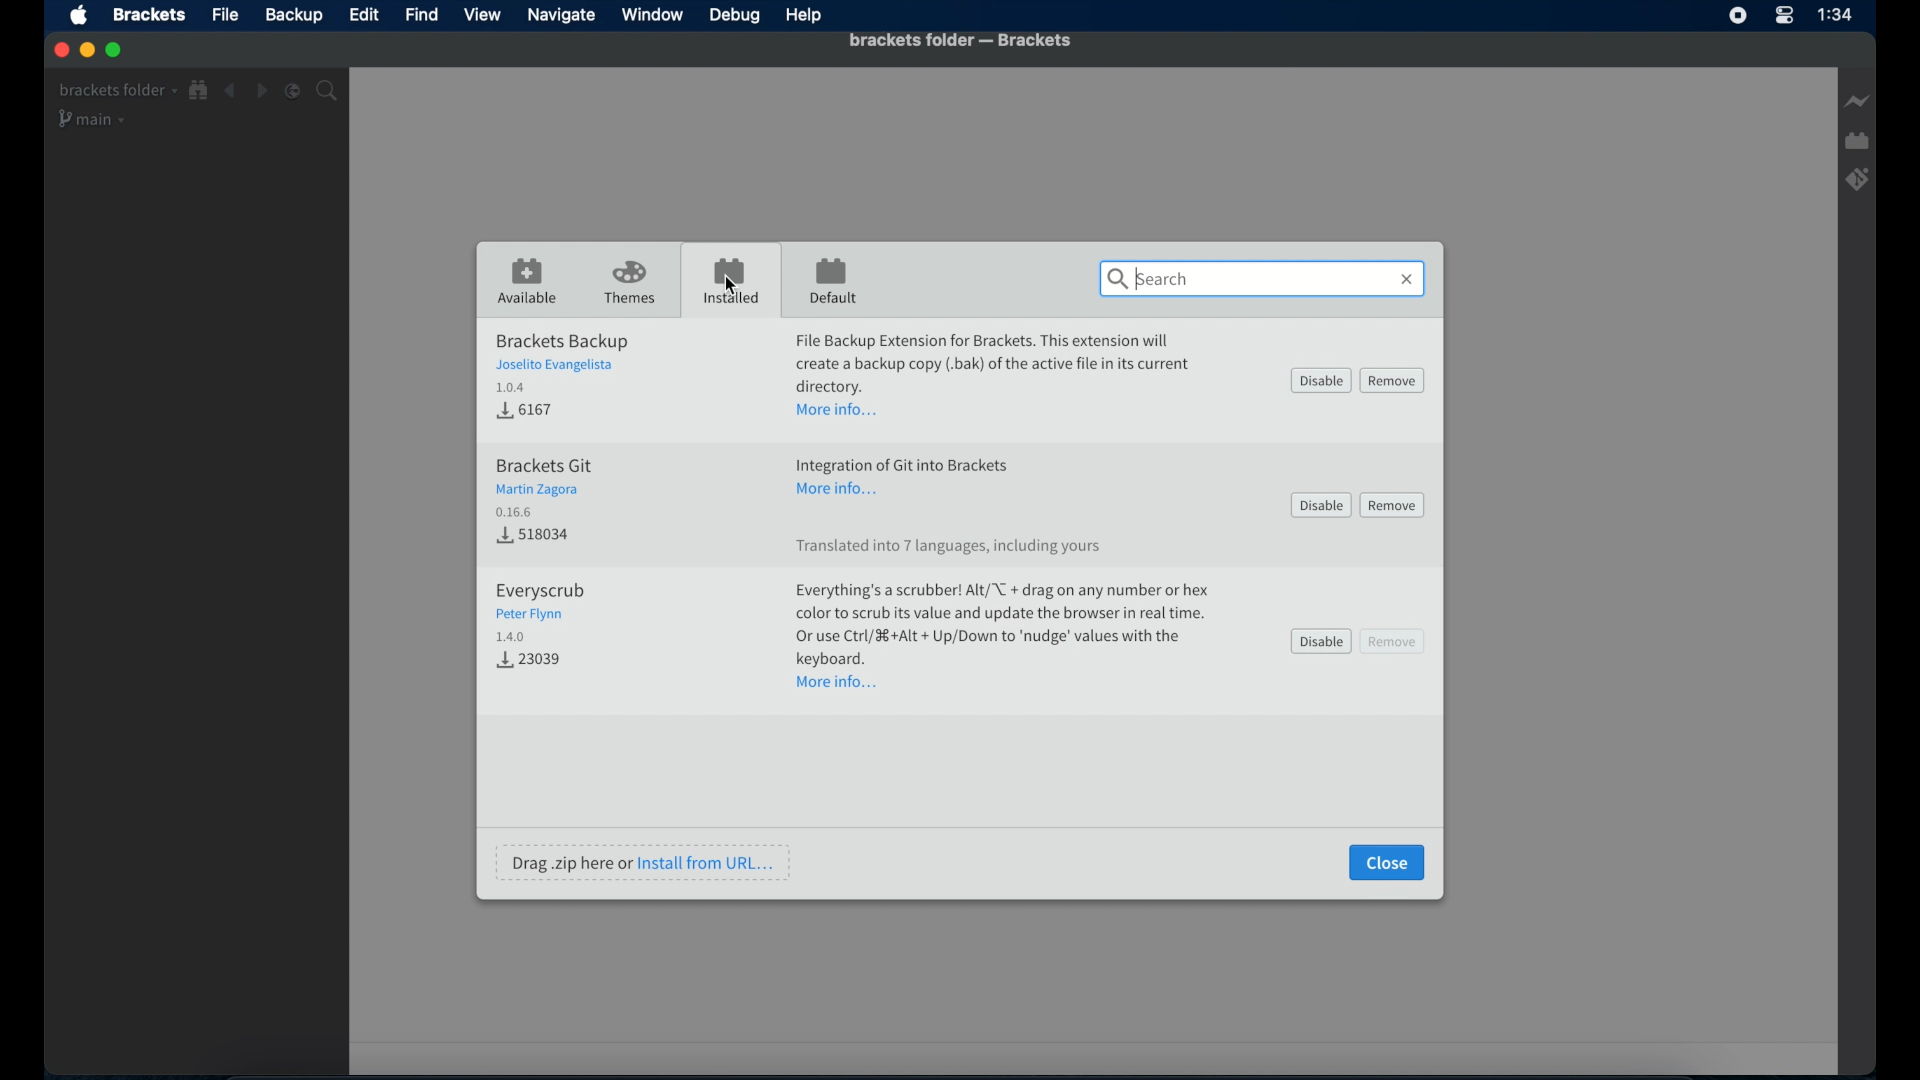 This screenshot has height=1080, width=1920. What do you see at coordinates (1008, 635) in the screenshot?
I see `extension info` at bounding box center [1008, 635].